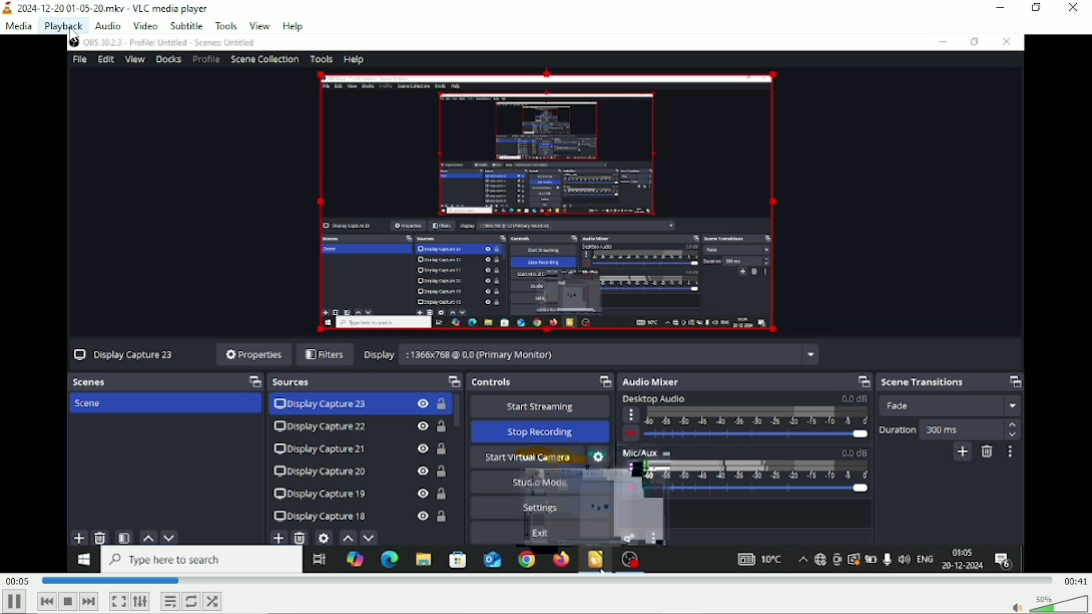 Image resolution: width=1092 pixels, height=614 pixels. Describe the element at coordinates (293, 26) in the screenshot. I see `Help` at that location.